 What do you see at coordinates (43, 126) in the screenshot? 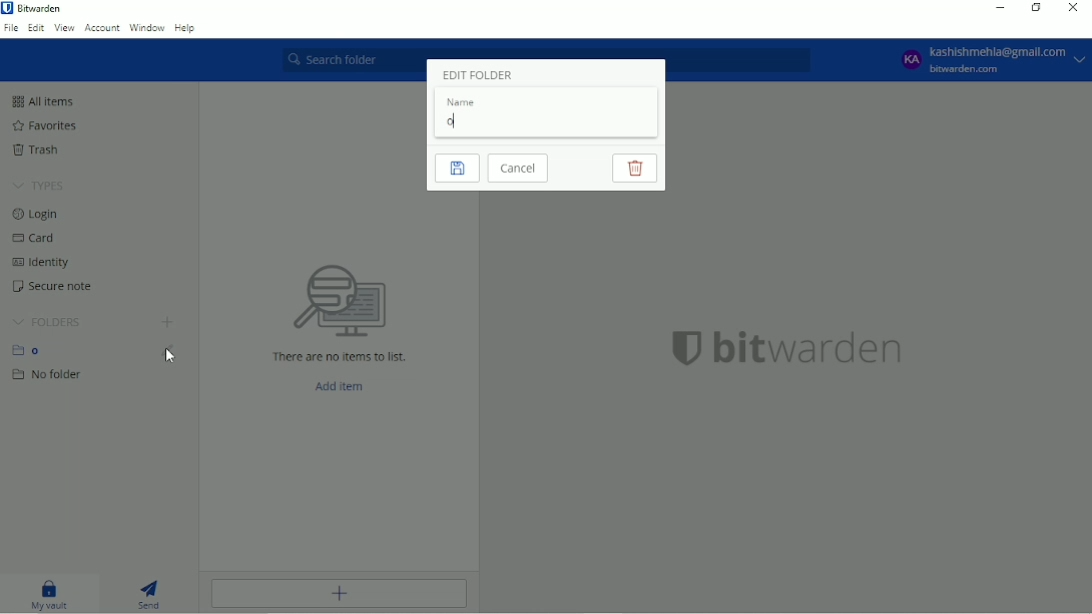
I see `Favorites` at bounding box center [43, 126].